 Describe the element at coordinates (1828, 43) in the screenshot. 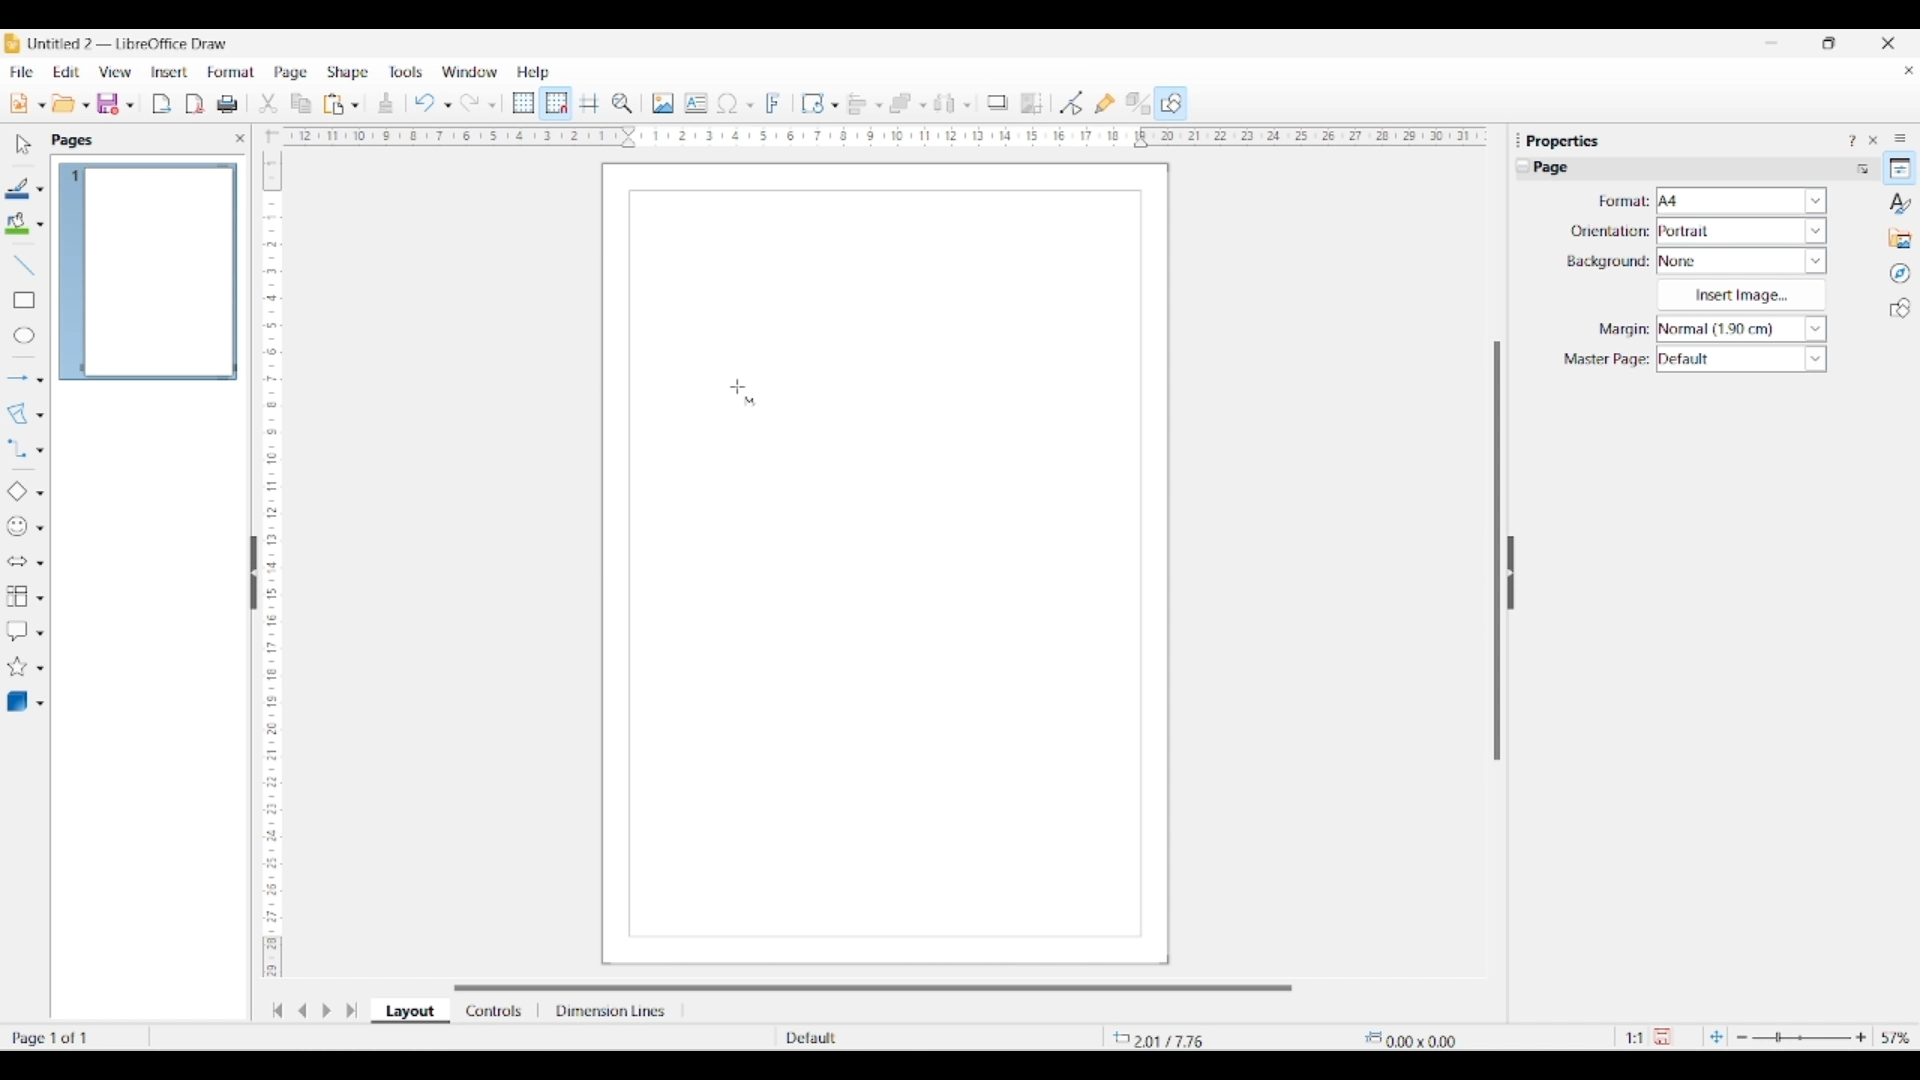

I see `Show interface in smaller tab` at that location.